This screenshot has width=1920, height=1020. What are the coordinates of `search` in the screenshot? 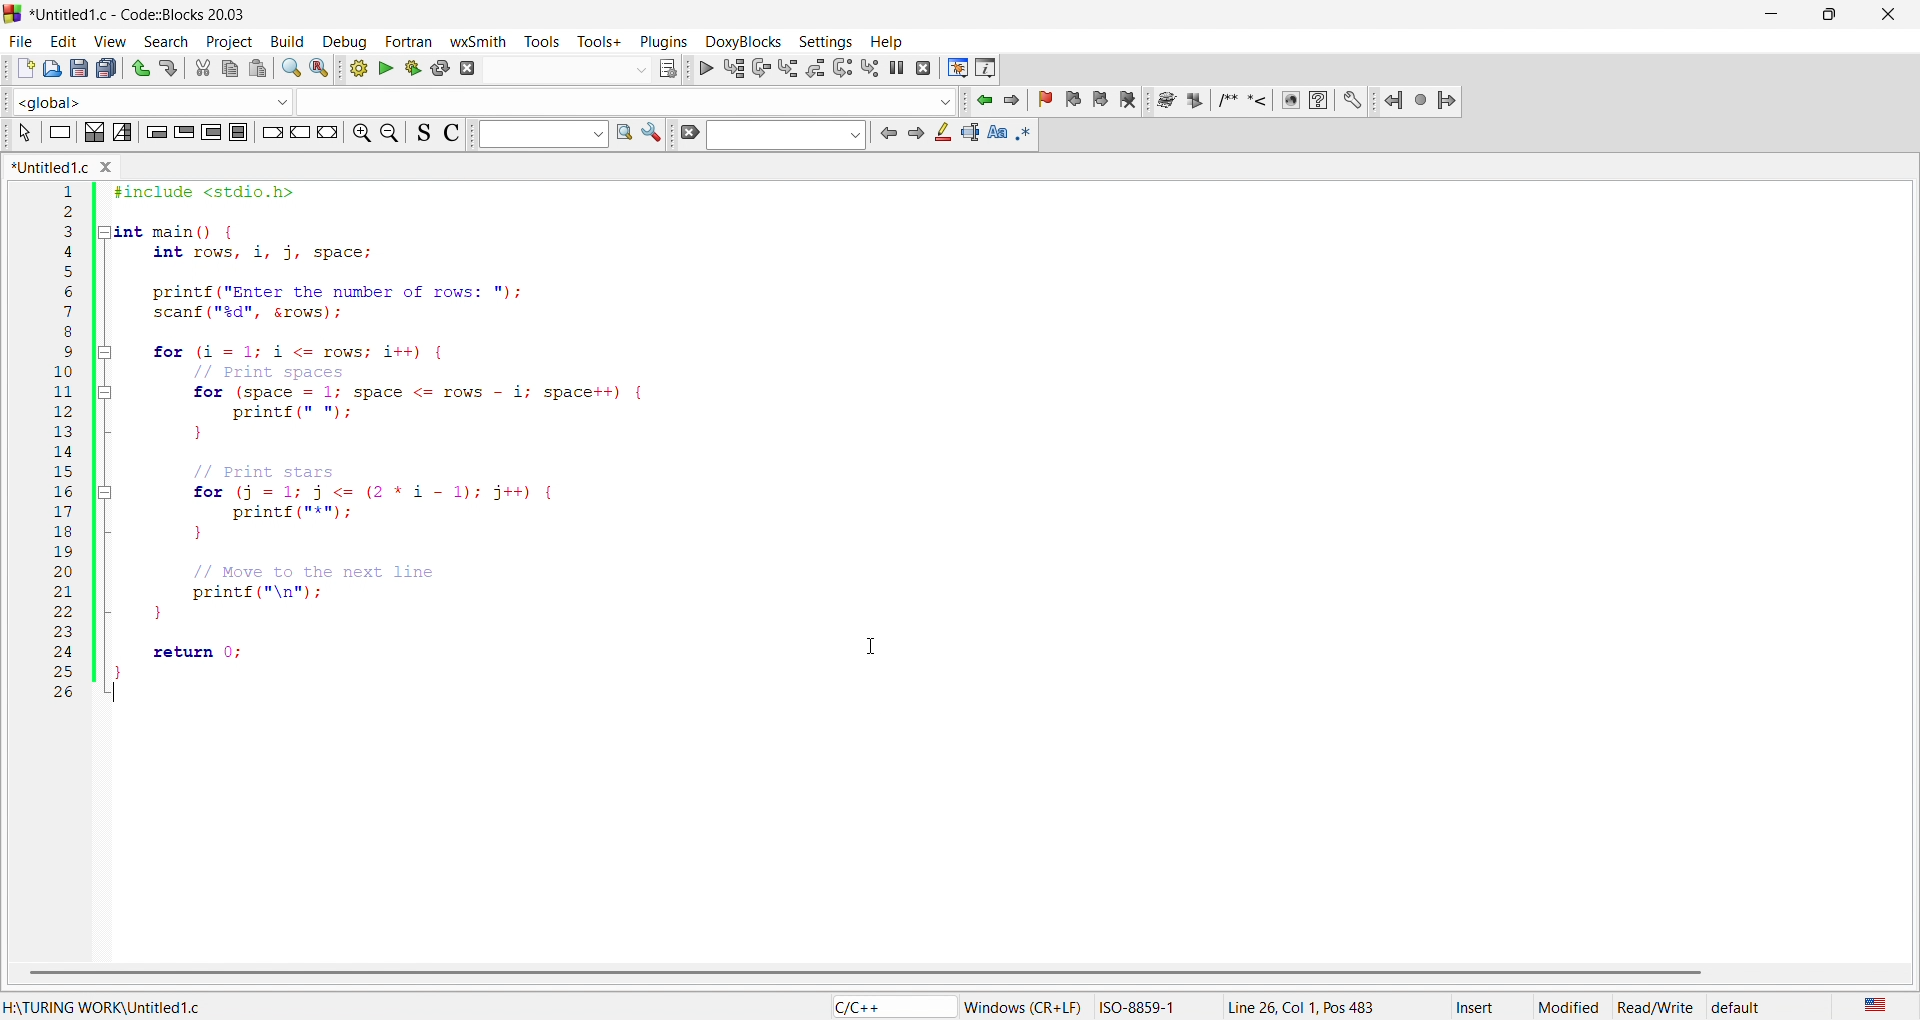 It's located at (285, 68).